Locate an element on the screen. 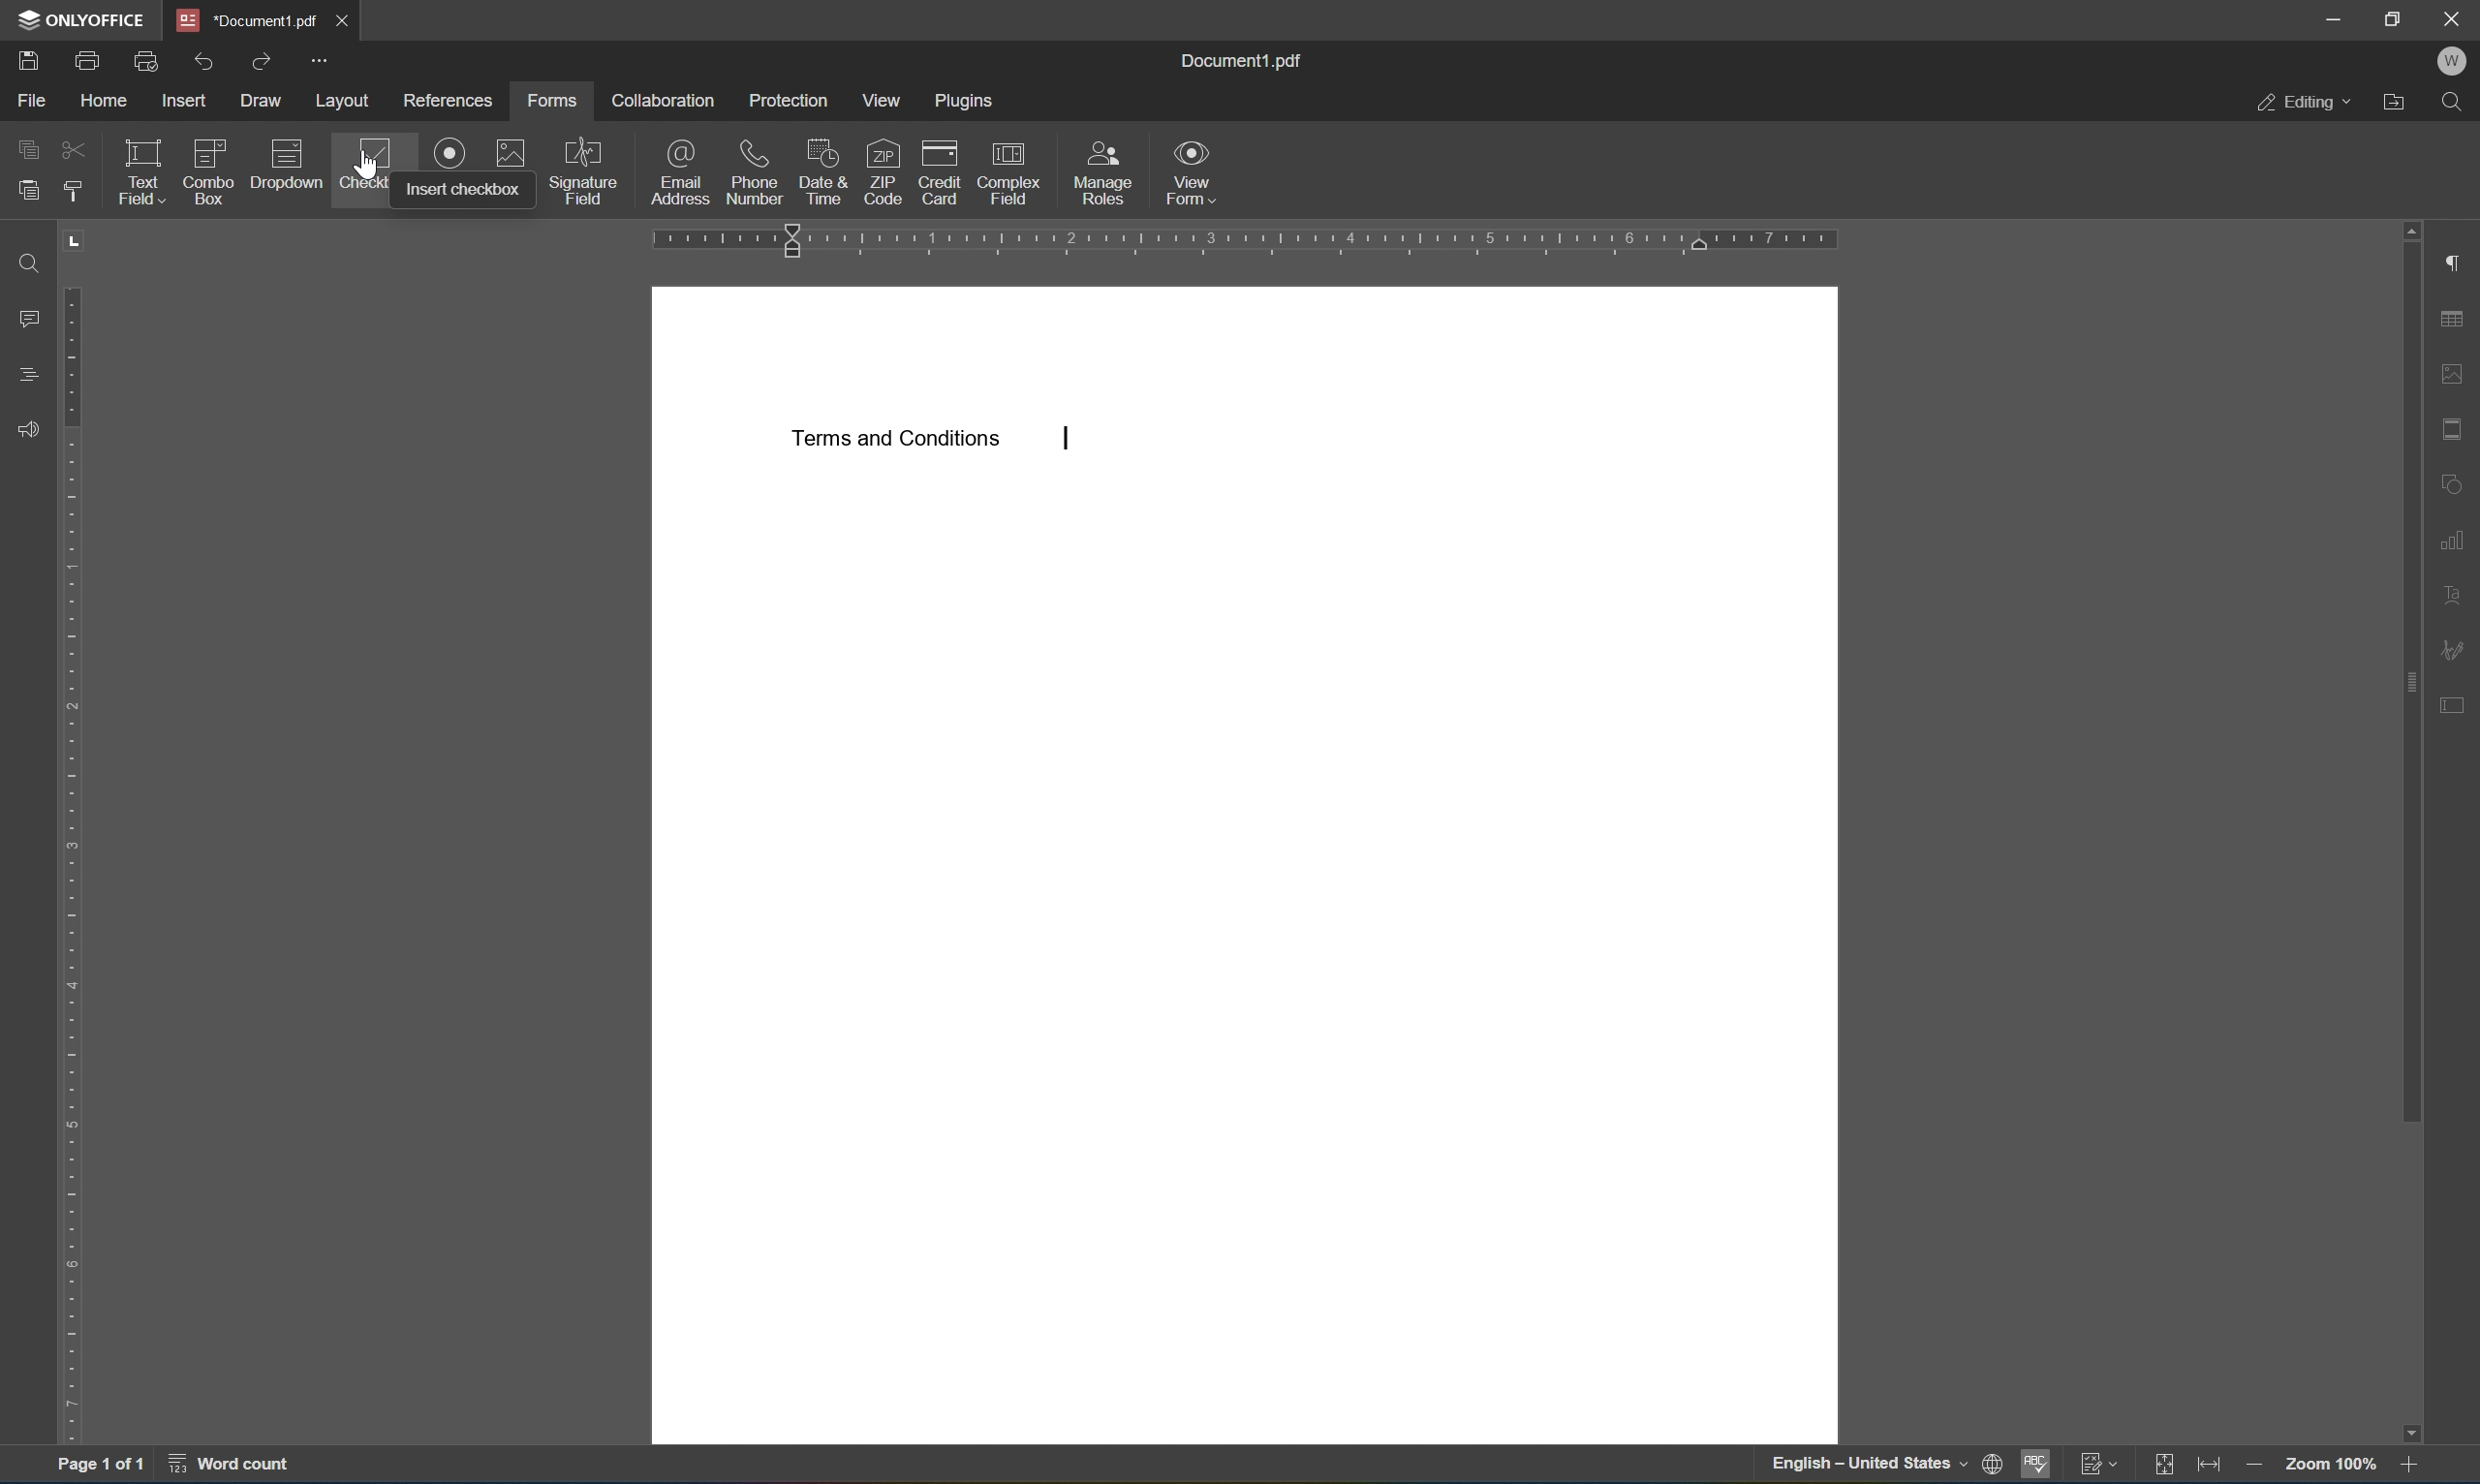  typing cursor is located at coordinates (1068, 440).